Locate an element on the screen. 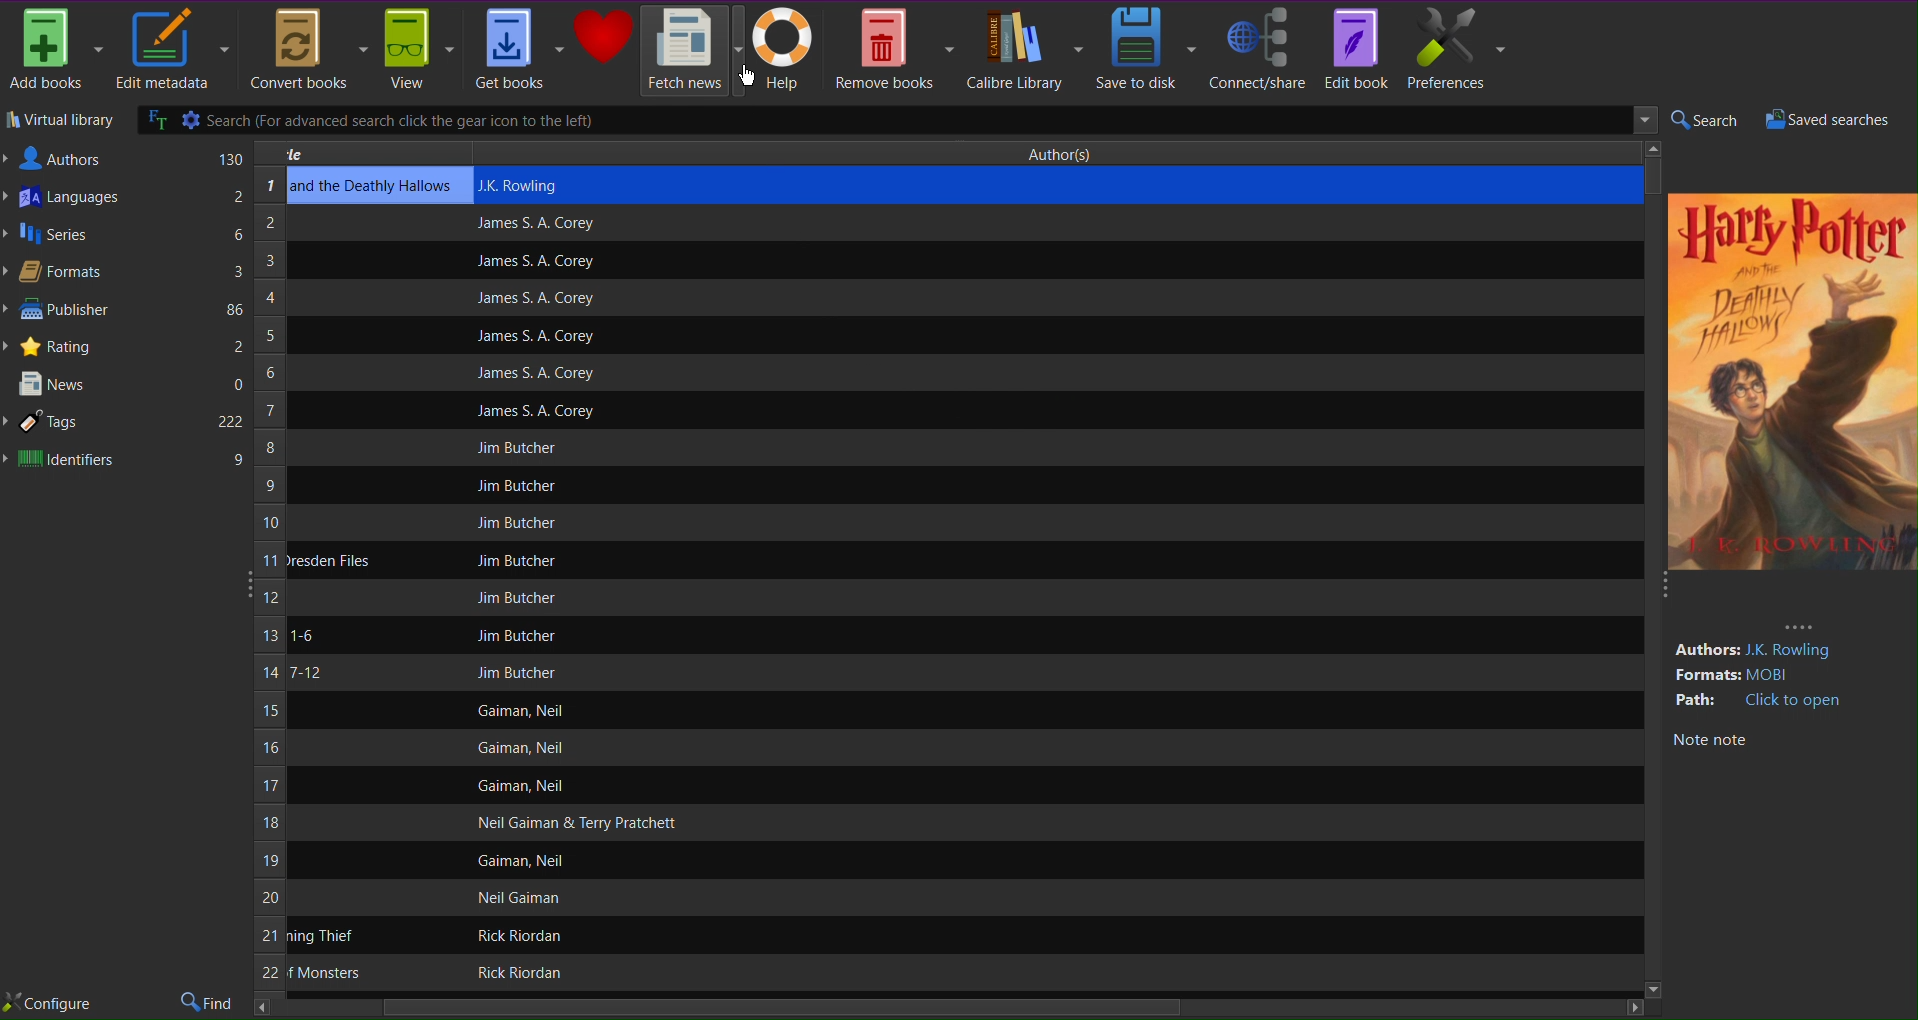 The image size is (1918, 1020). Monsters is located at coordinates (324, 973).